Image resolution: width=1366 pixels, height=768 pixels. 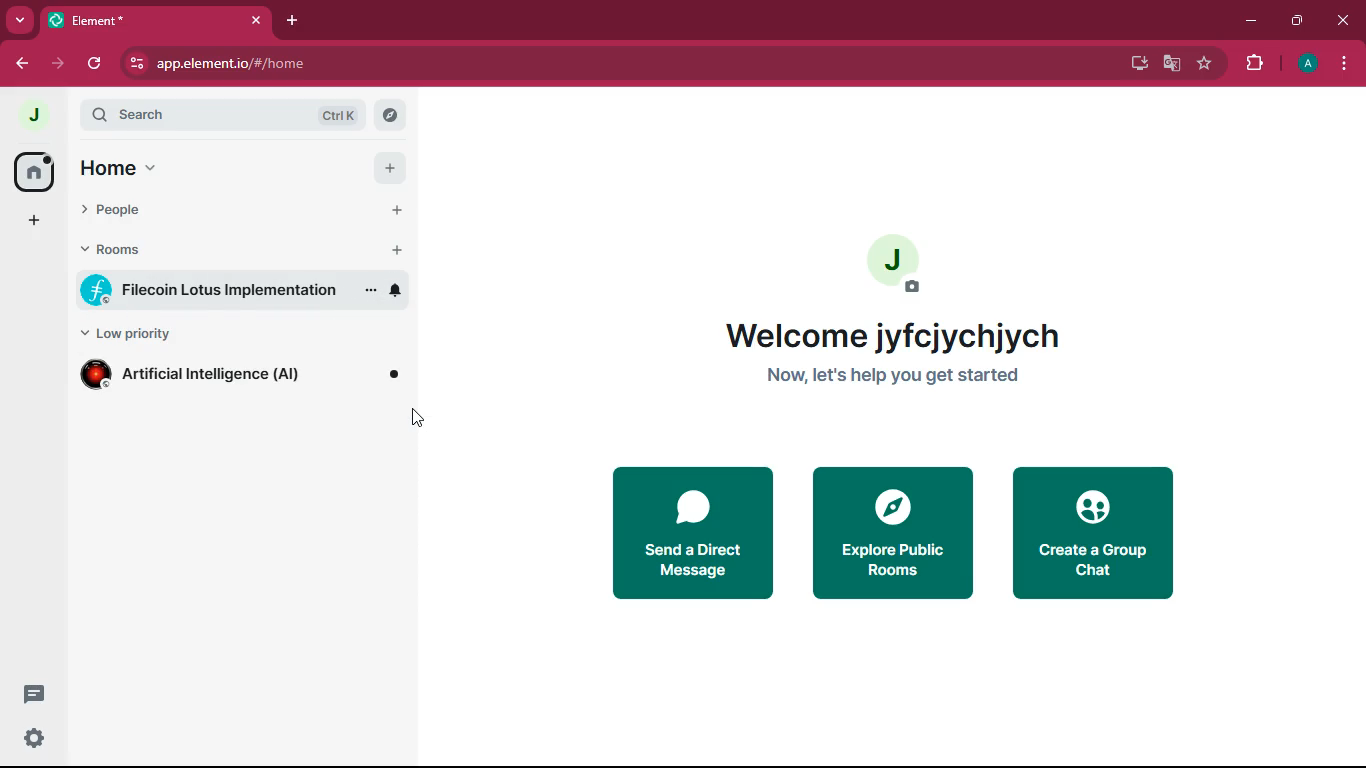 I want to click on room, so click(x=242, y=376).